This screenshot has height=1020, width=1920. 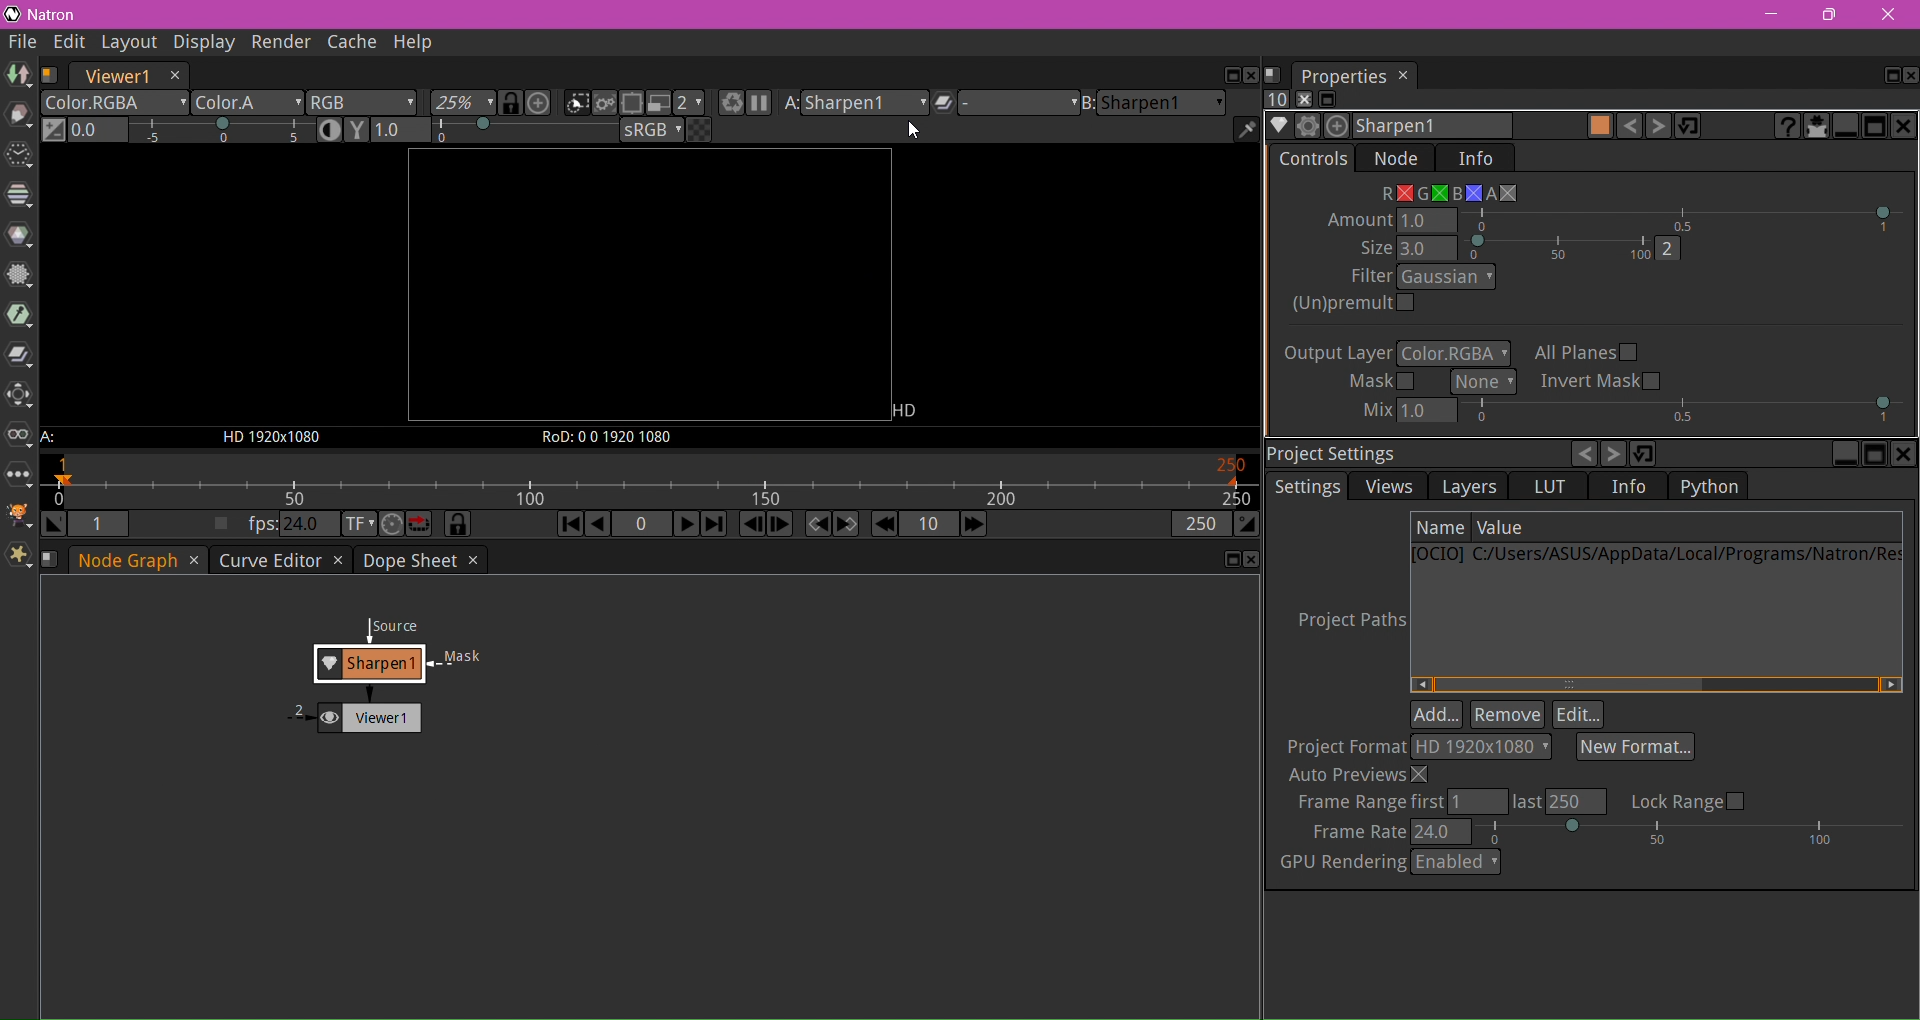 I want to click on File, so click(x=23, y=43).